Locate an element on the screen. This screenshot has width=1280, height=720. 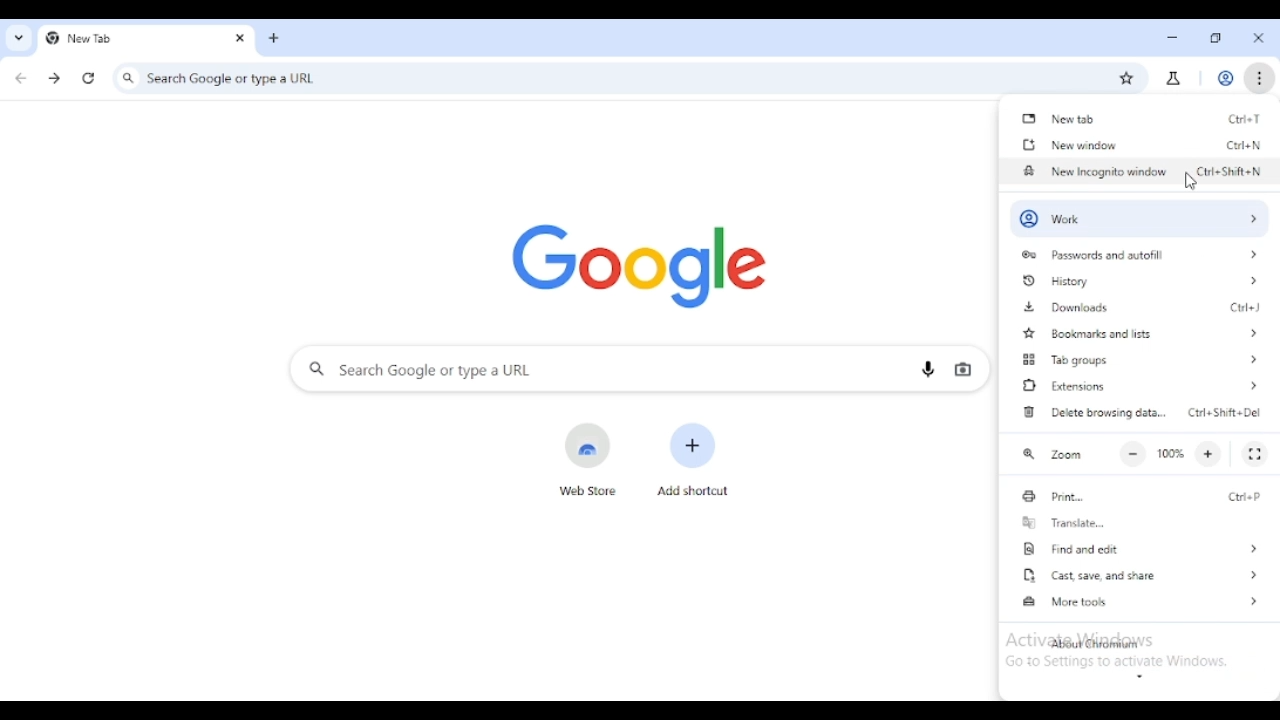
customize and control chromium is located at coordinates (1259, 77).